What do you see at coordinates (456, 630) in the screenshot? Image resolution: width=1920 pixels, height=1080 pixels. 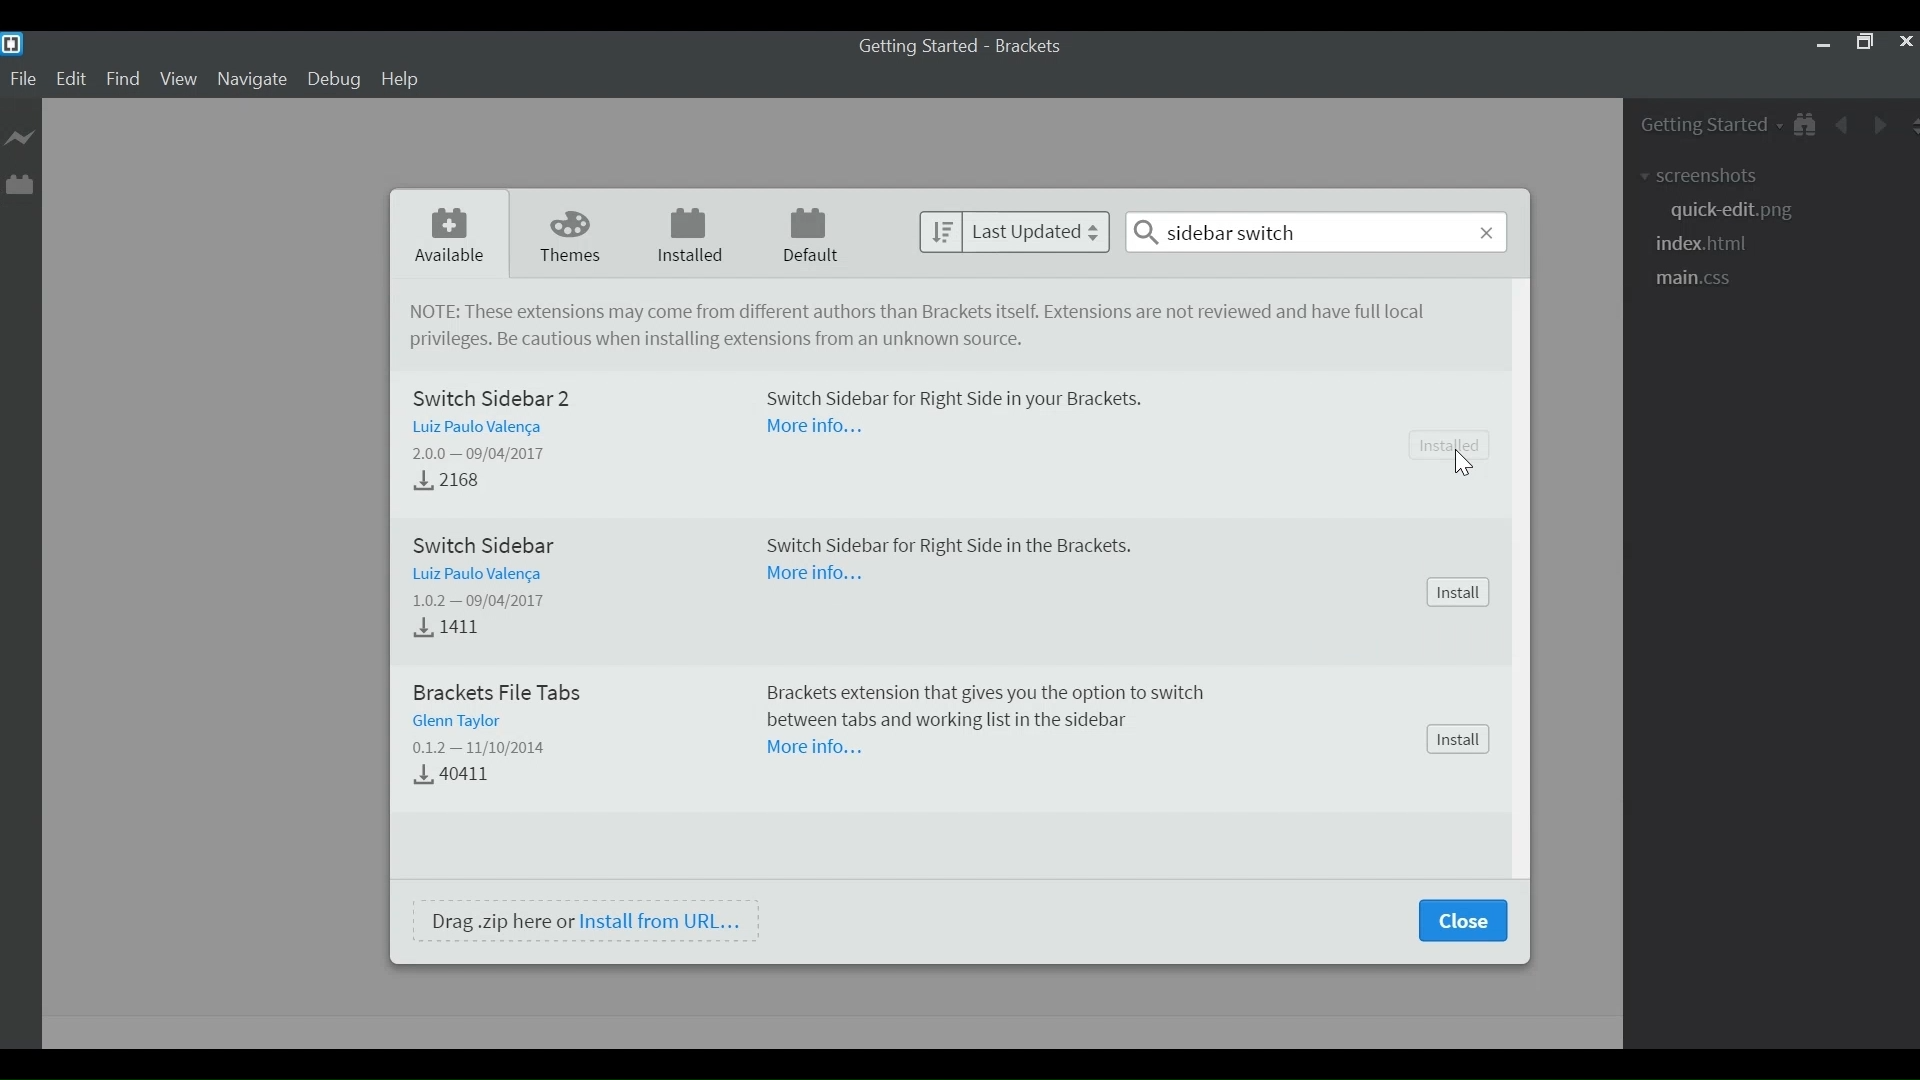 I see `4.1411` at bounding box center [456, 630].